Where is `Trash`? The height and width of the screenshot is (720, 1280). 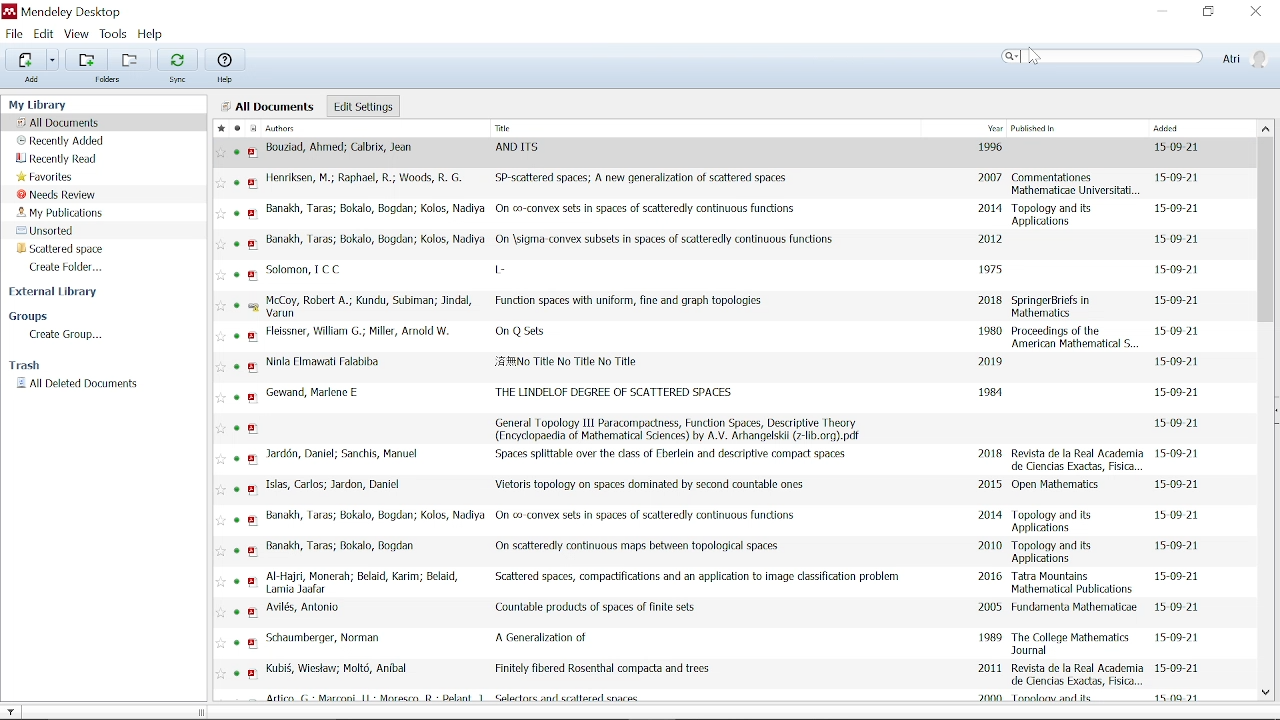 Trash is located at coordinates (37, 365).